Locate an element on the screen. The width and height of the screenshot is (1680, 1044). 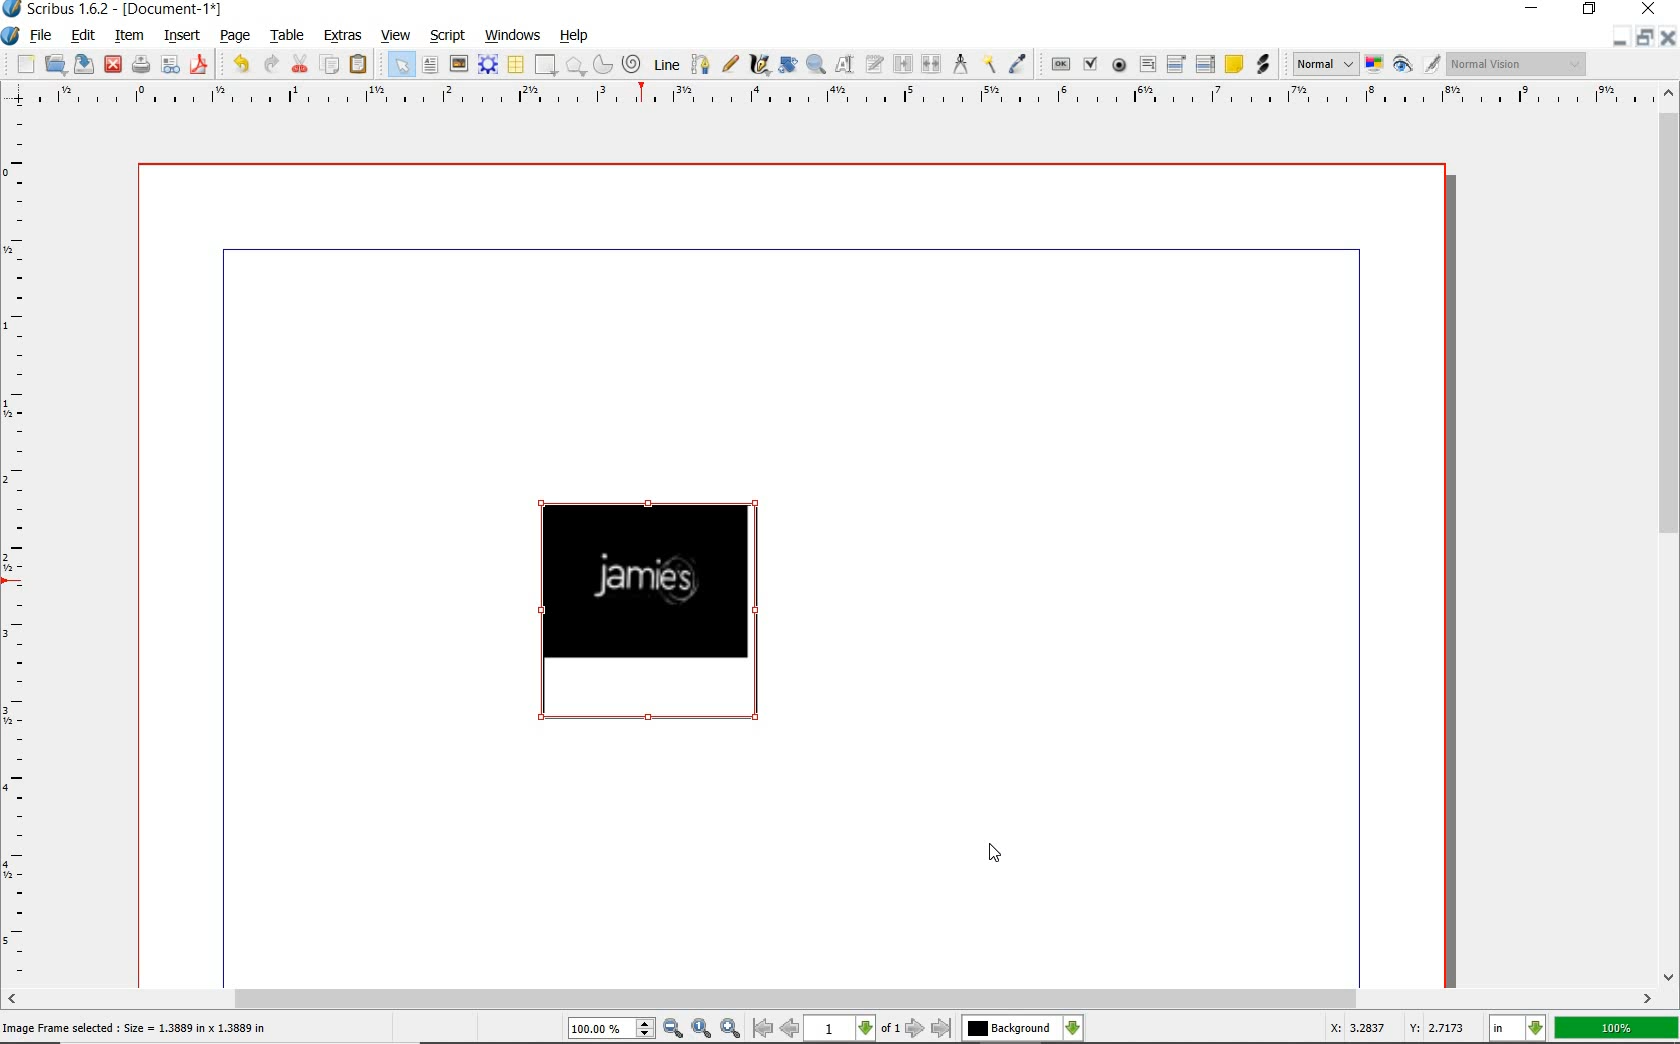
render frame is located at coordinates (487, 65).